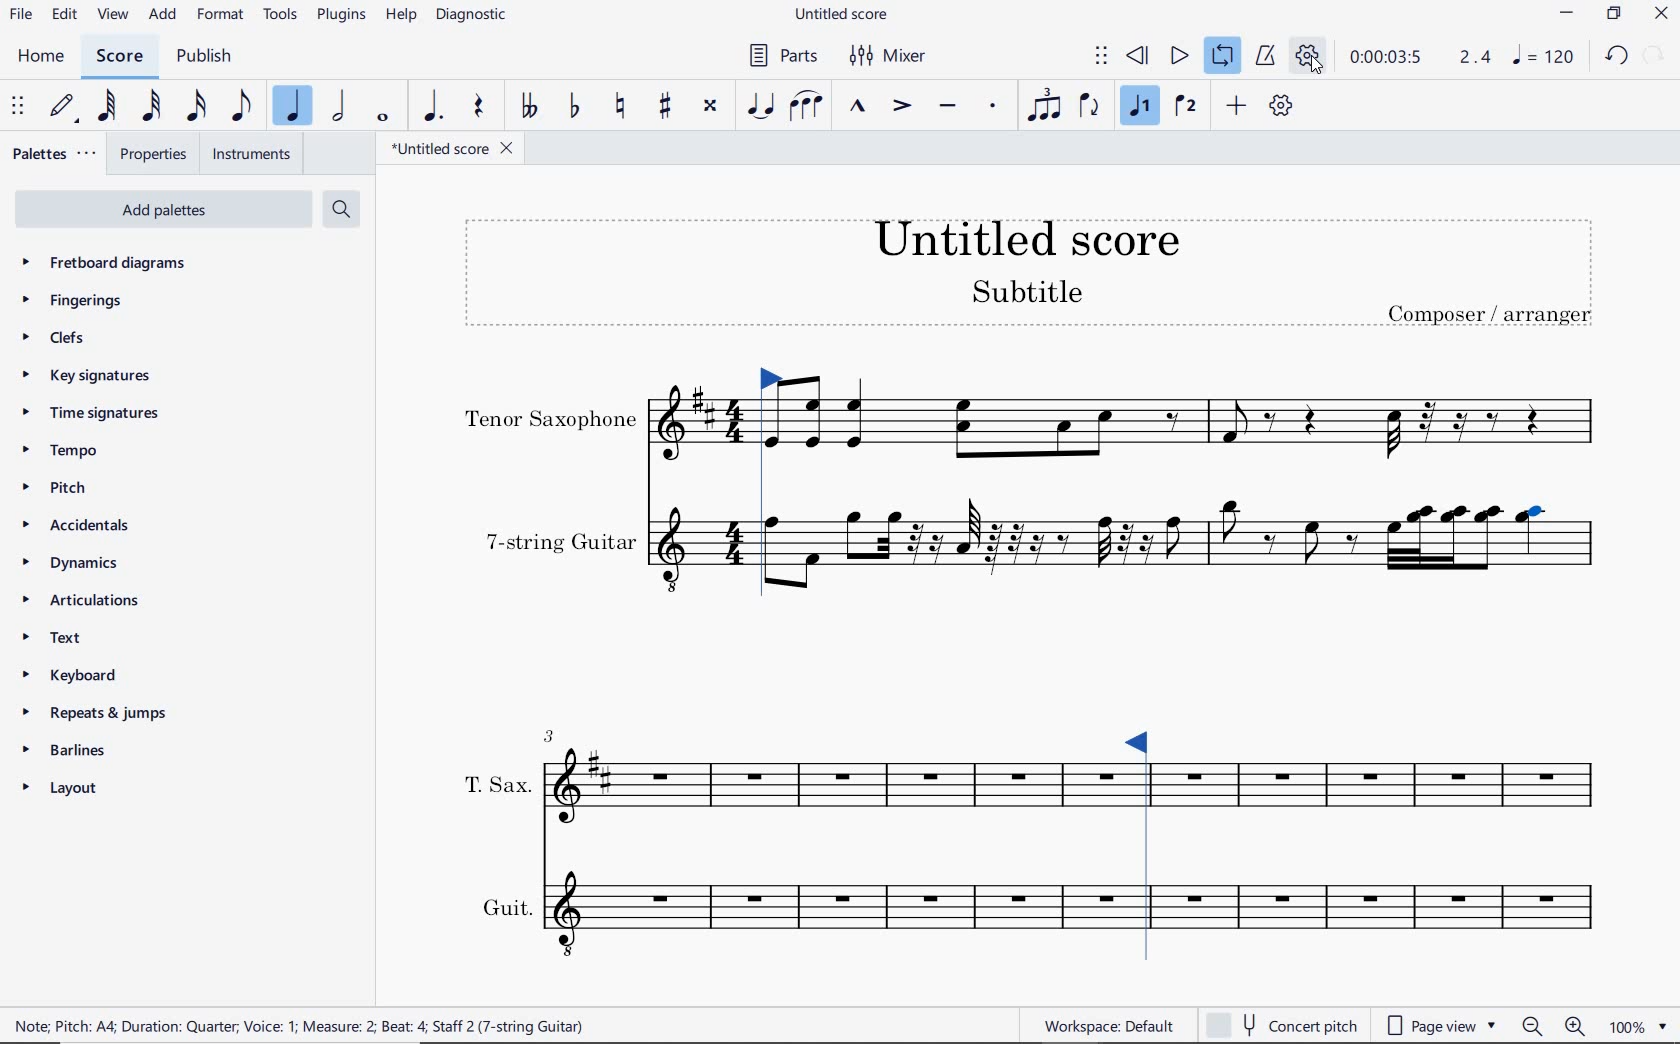  Describe the element at coordinates (66, 754) in the screenshot. I see `BARLINES` at that location.